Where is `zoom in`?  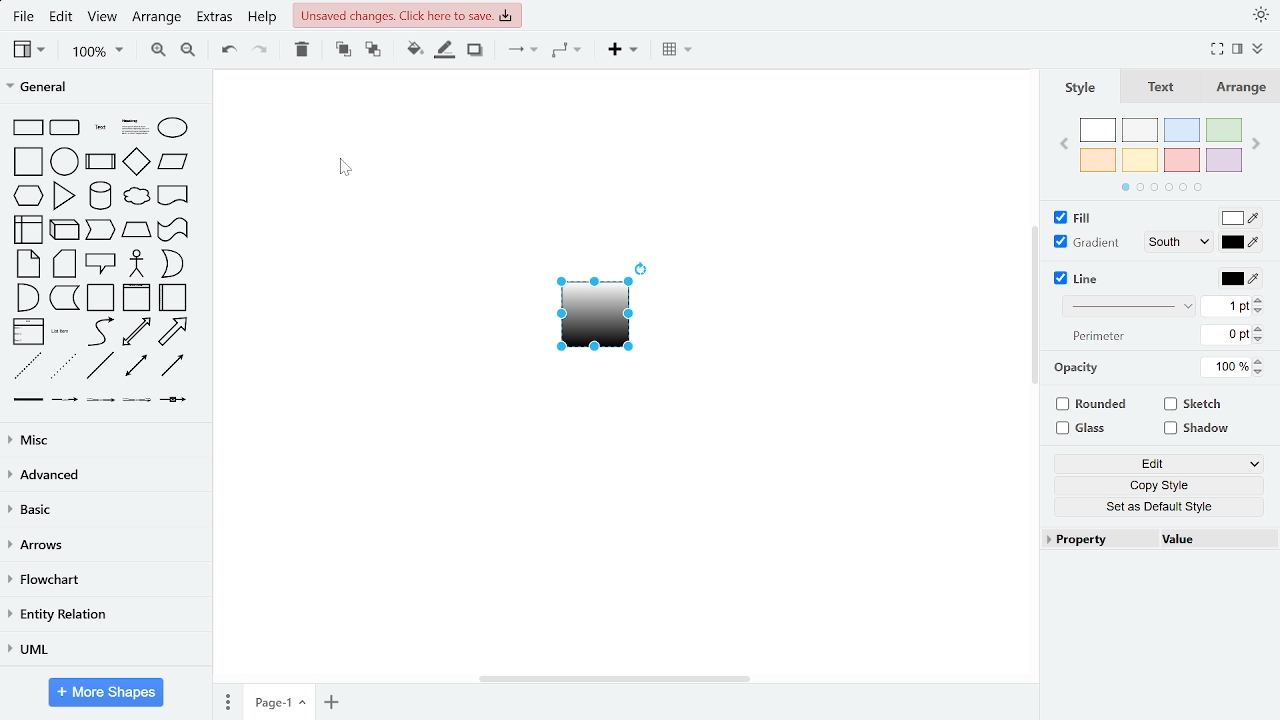 zoom in is located at coordinates (153, 51).